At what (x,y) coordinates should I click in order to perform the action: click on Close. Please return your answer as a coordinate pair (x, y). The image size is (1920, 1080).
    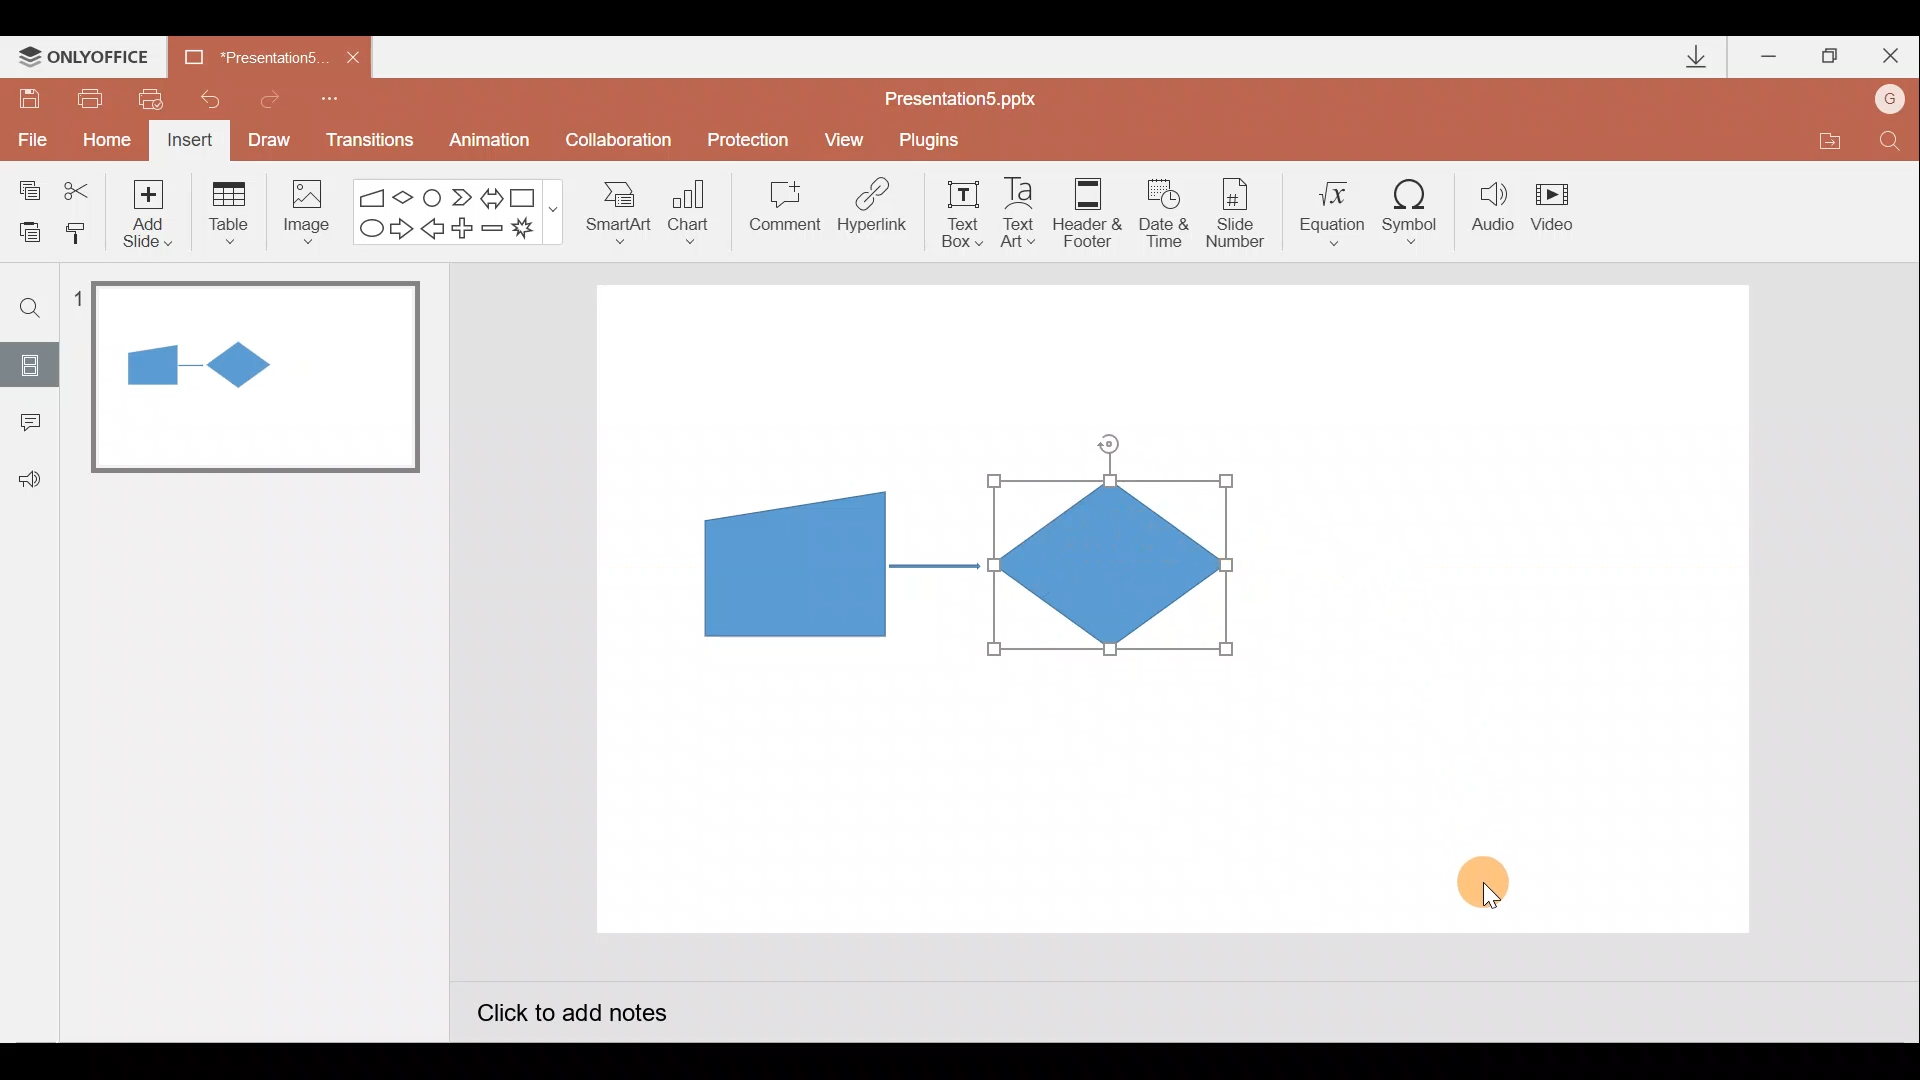
    Looking at the image, I should click on (1891, 60).